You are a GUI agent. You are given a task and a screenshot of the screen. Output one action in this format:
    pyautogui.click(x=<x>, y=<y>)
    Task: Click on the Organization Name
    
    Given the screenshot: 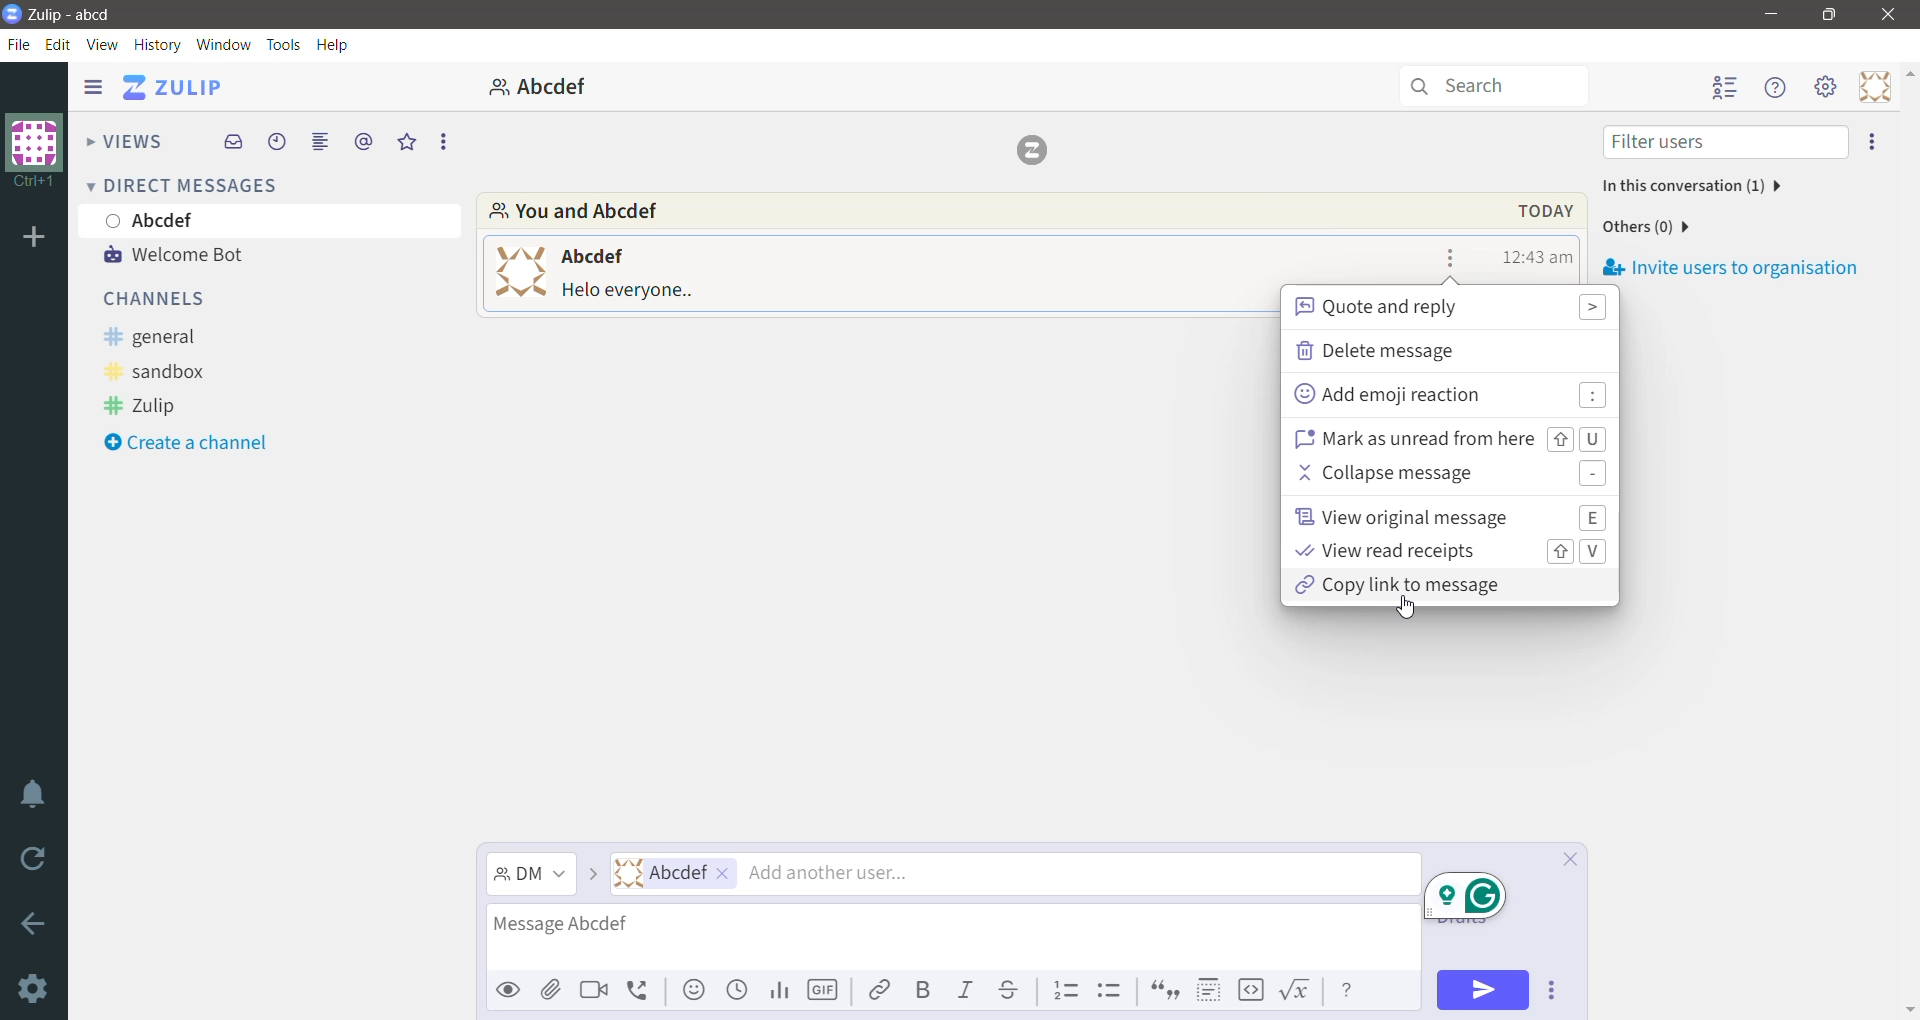 What is the action you would take?
    pyautogui.click(x=35, y=153)
    